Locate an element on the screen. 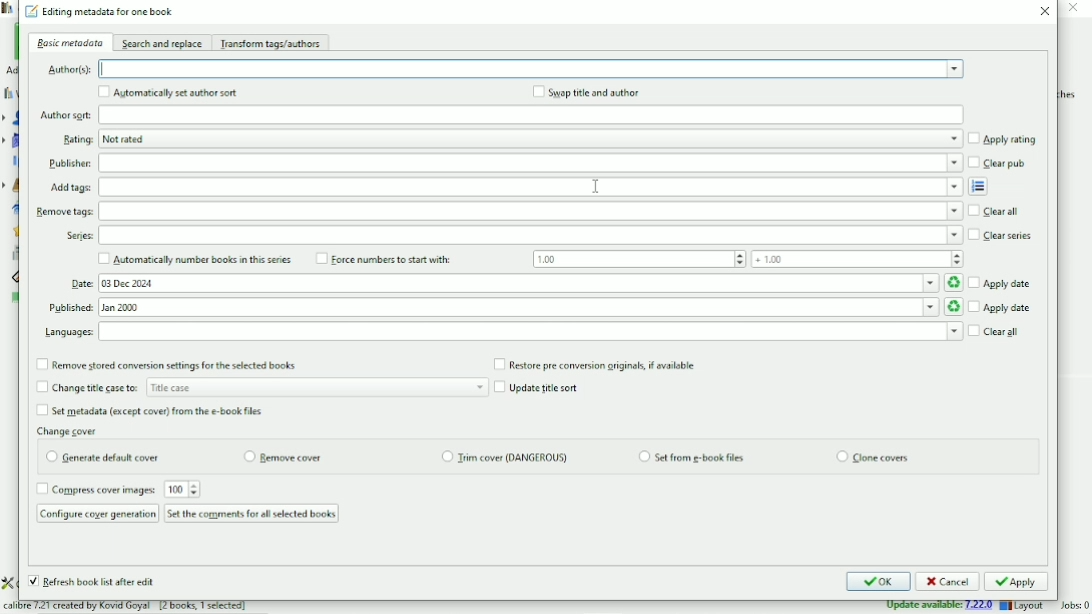 This screenshot has width=1092, height=614. Rating is located at coordinates (73, 140).